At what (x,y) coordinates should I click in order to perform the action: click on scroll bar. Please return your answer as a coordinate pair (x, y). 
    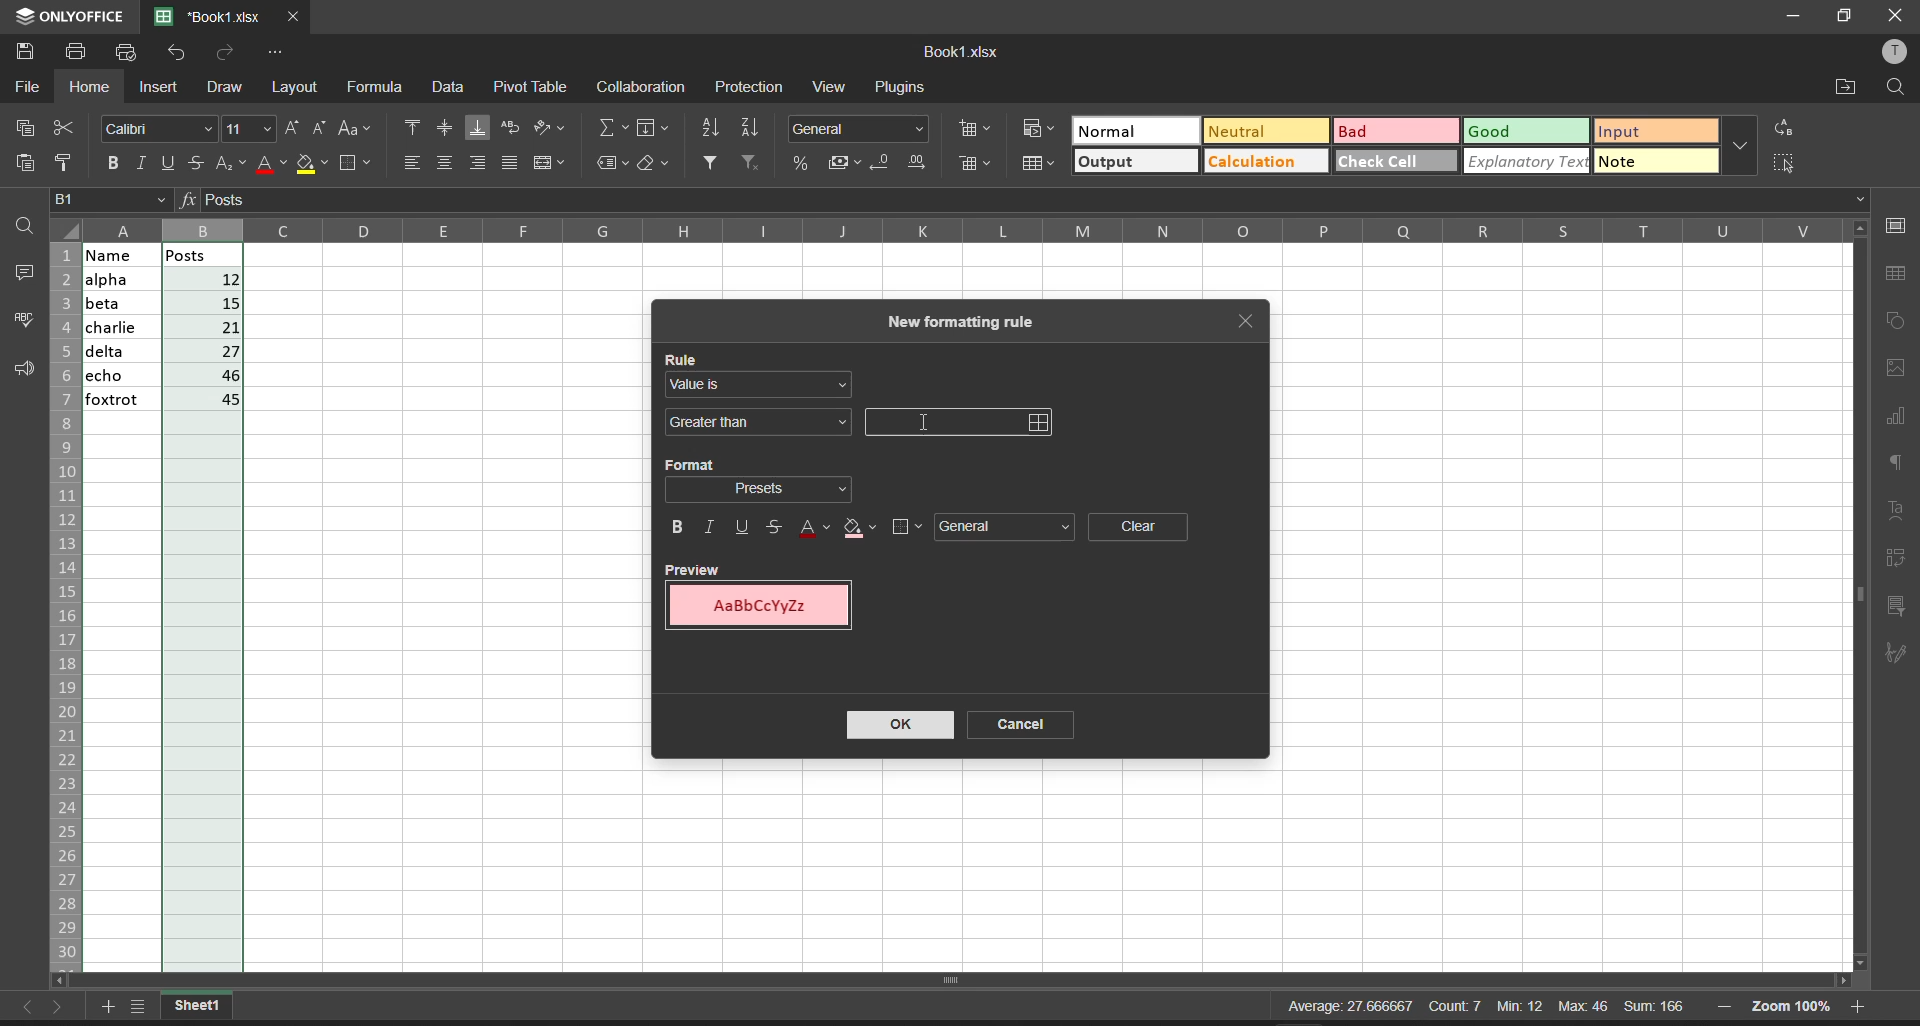
    Looking at the image, I should click on (961, 971).